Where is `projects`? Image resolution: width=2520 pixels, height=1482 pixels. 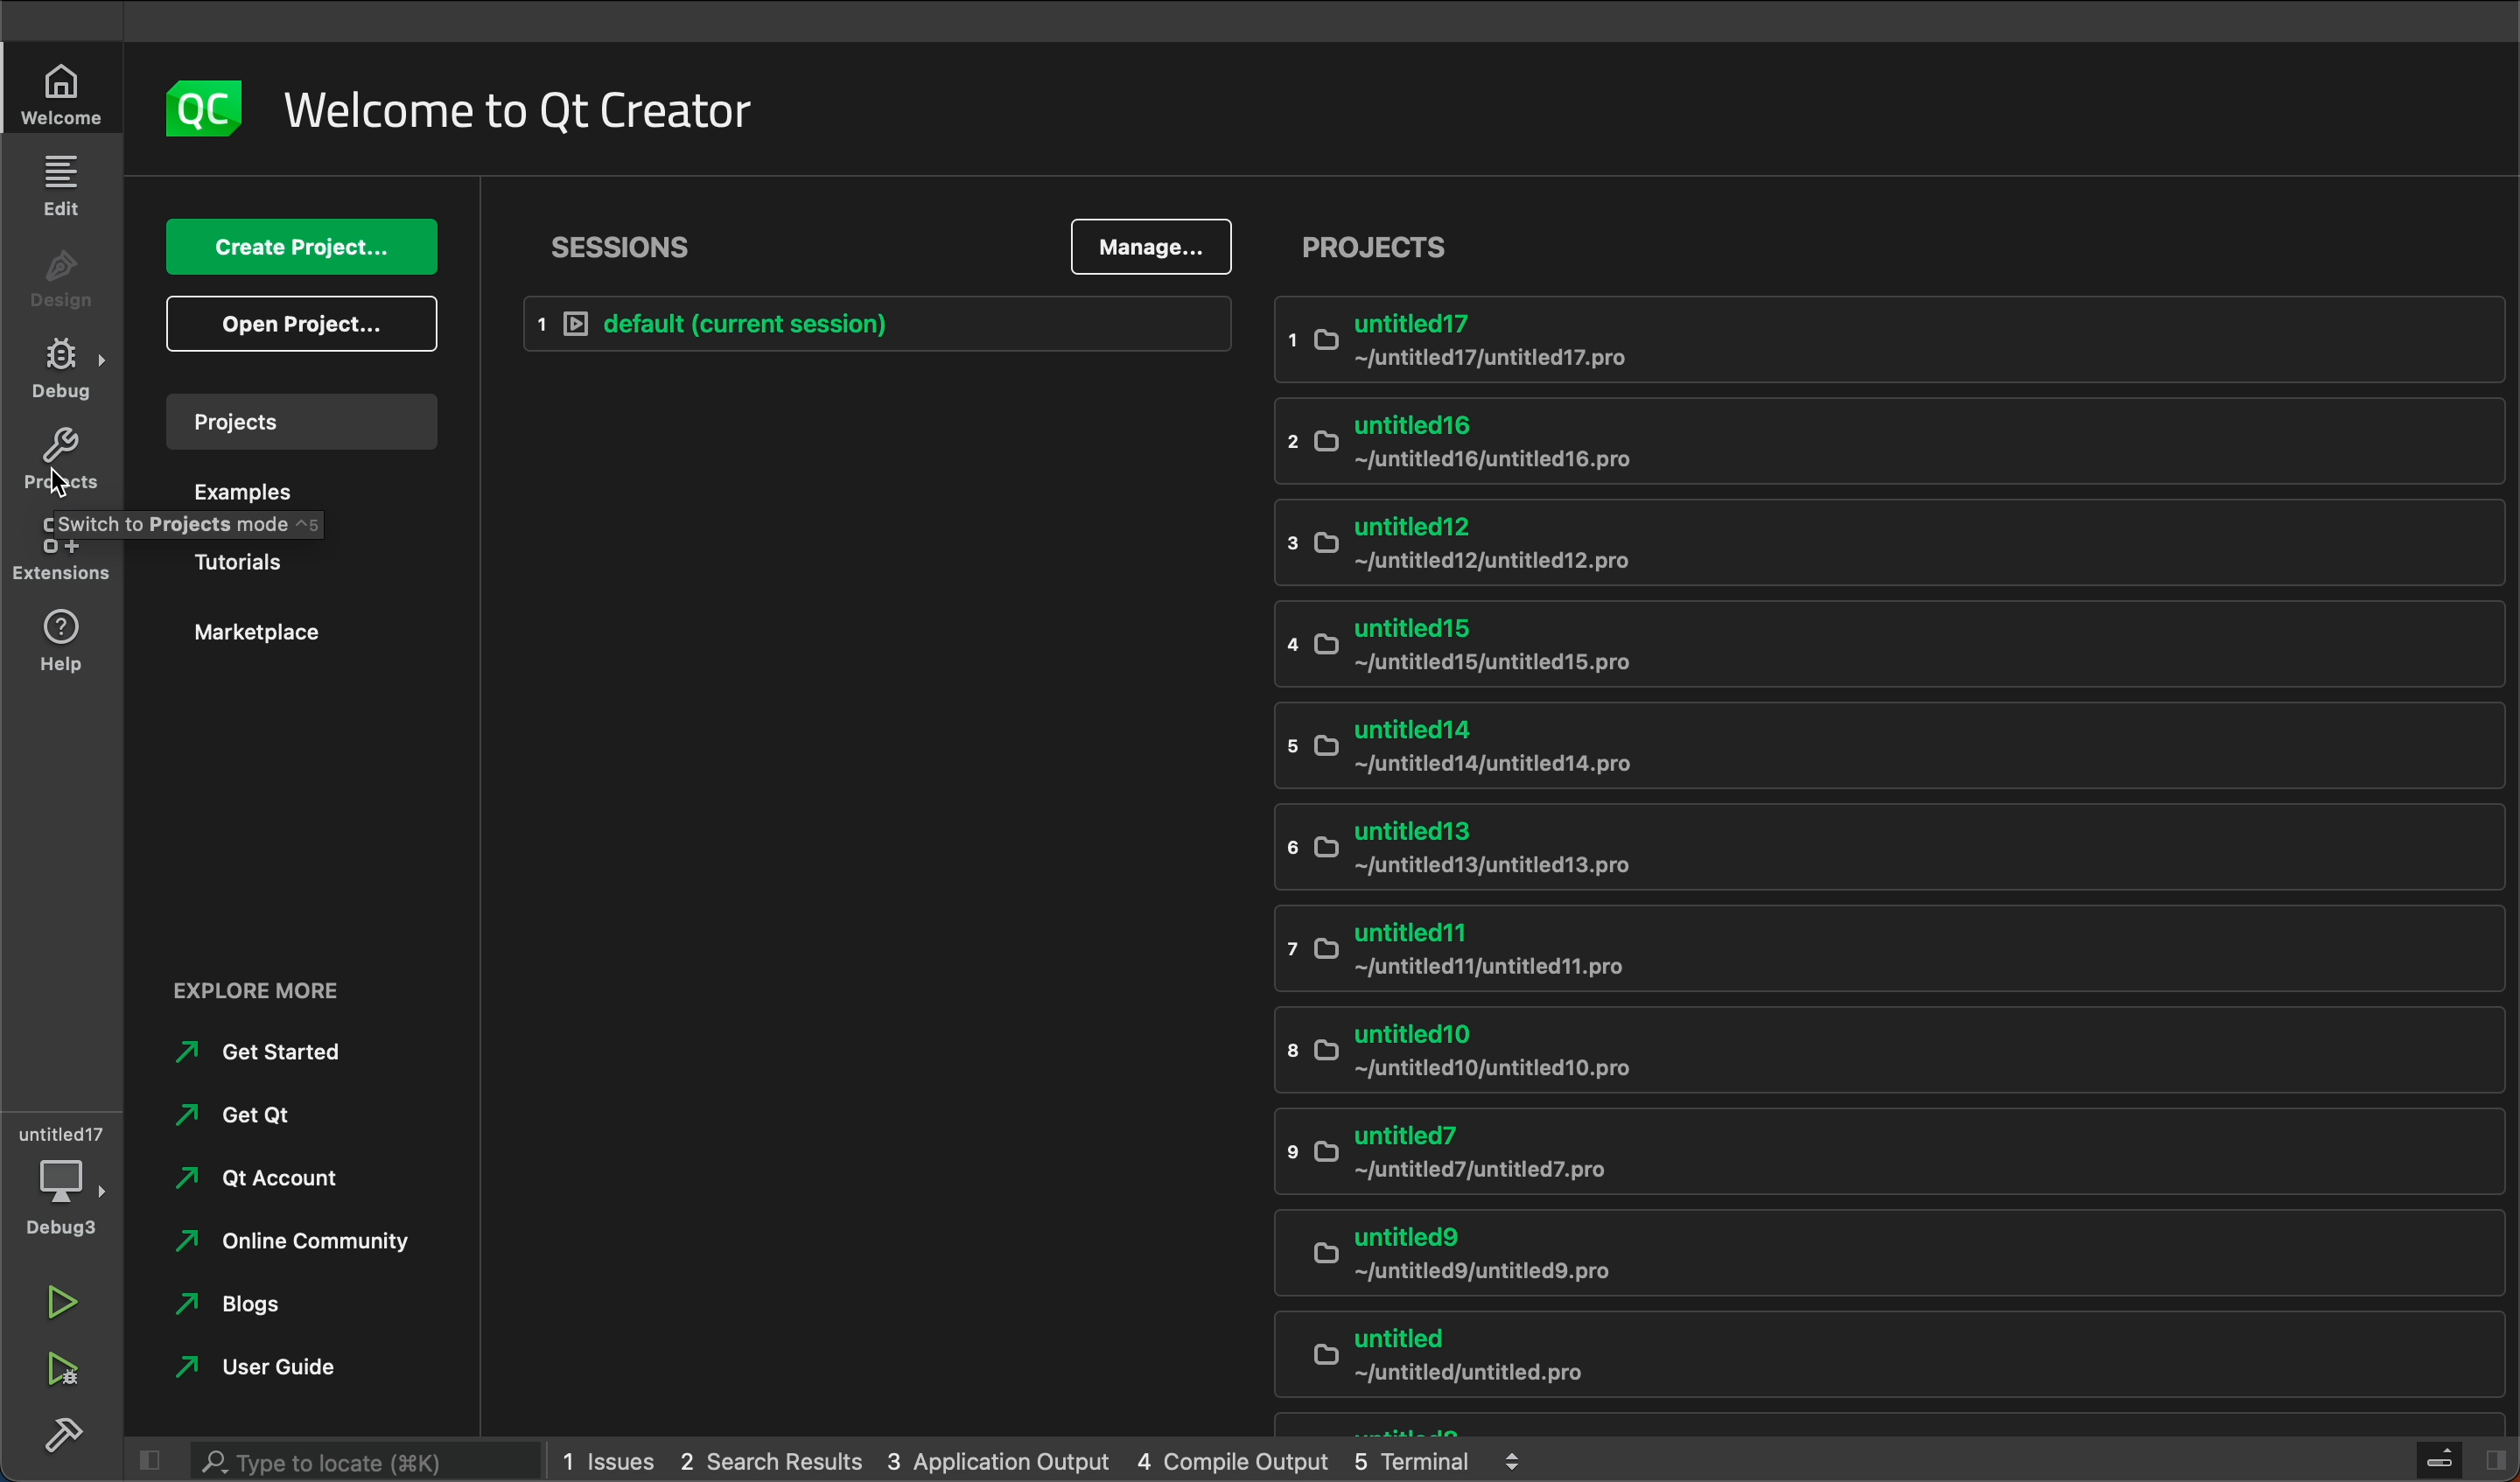 projects is located at coordinates (1381, 249).